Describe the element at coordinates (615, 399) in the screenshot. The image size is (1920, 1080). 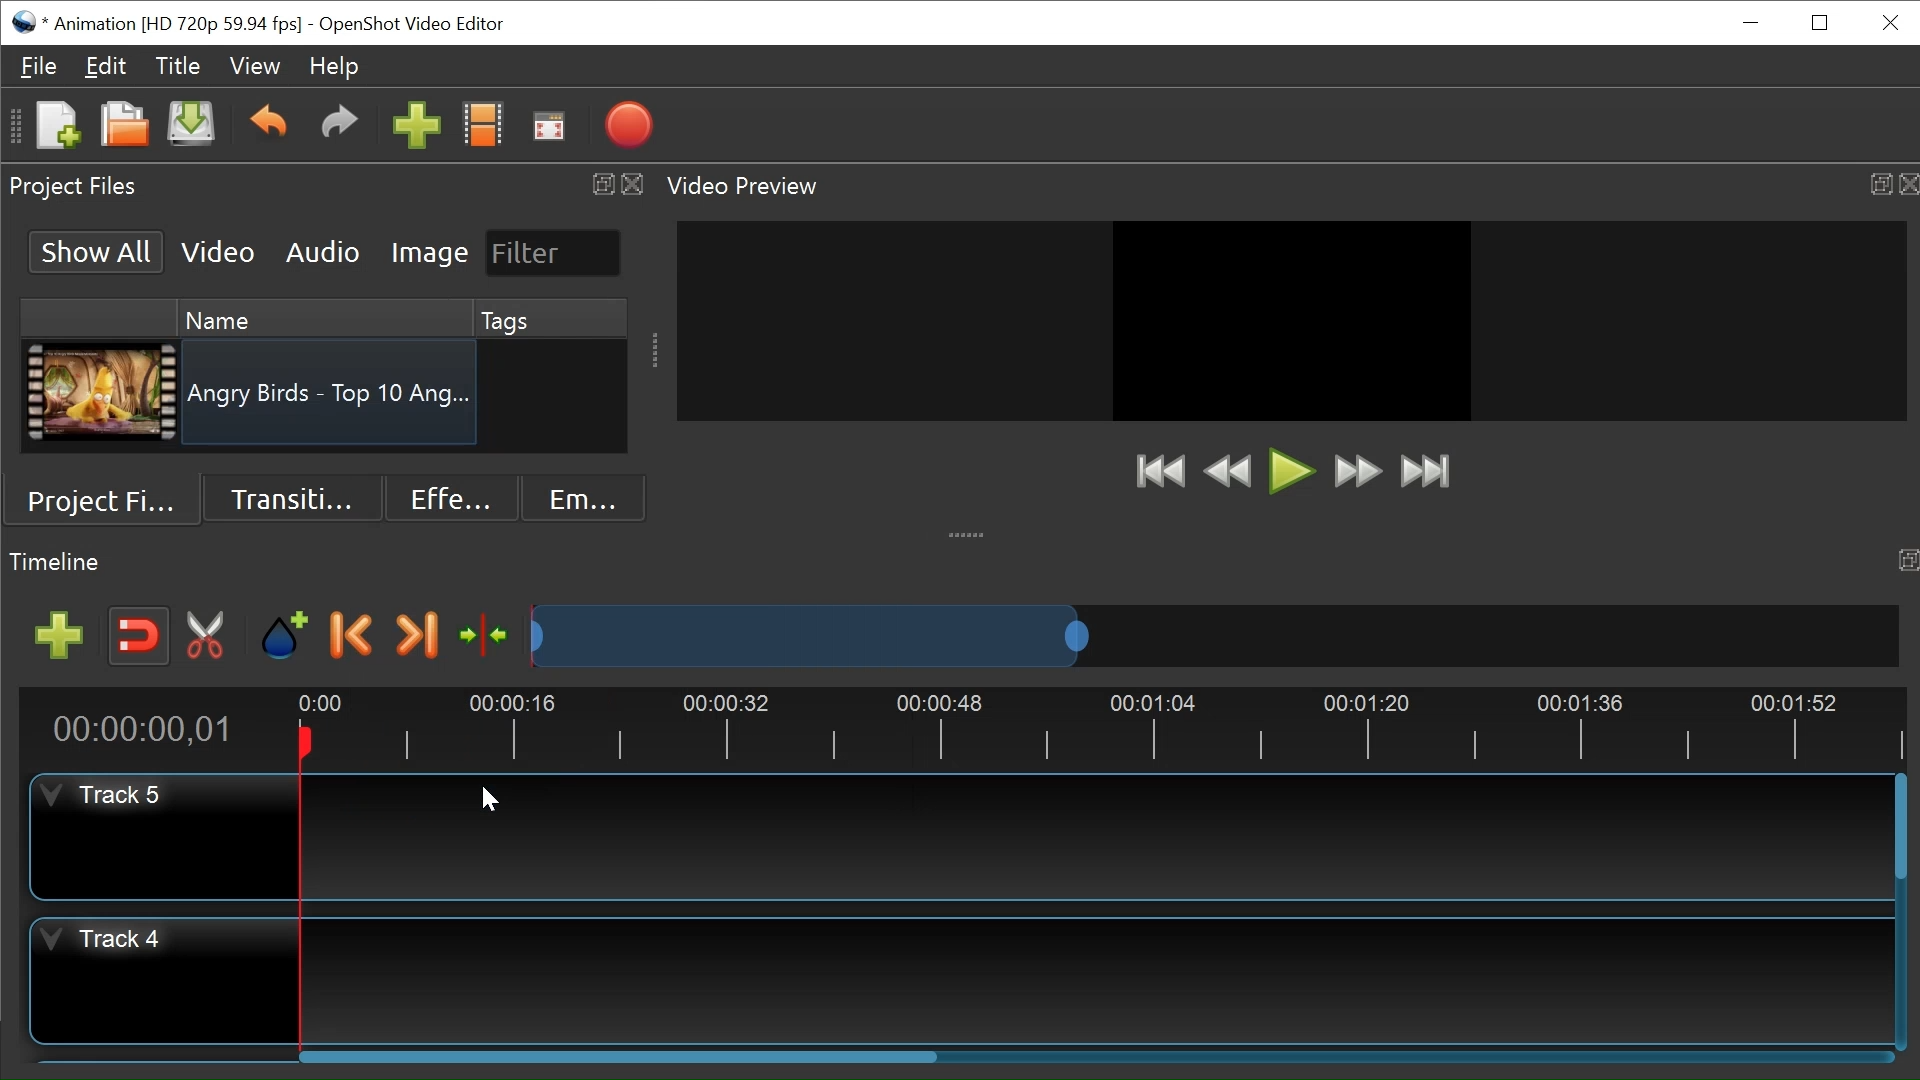
I see `Vertical Scroll bar` at that location.